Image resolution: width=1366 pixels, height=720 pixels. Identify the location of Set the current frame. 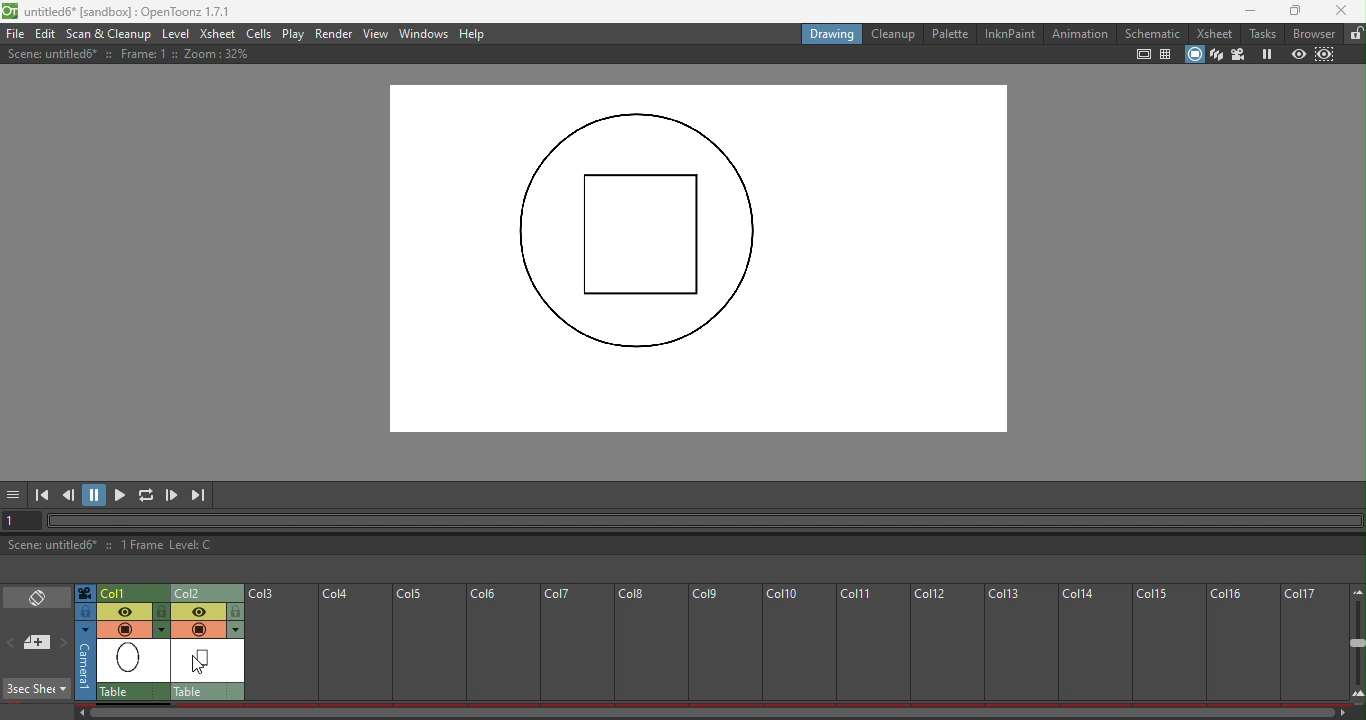
(23, 520).